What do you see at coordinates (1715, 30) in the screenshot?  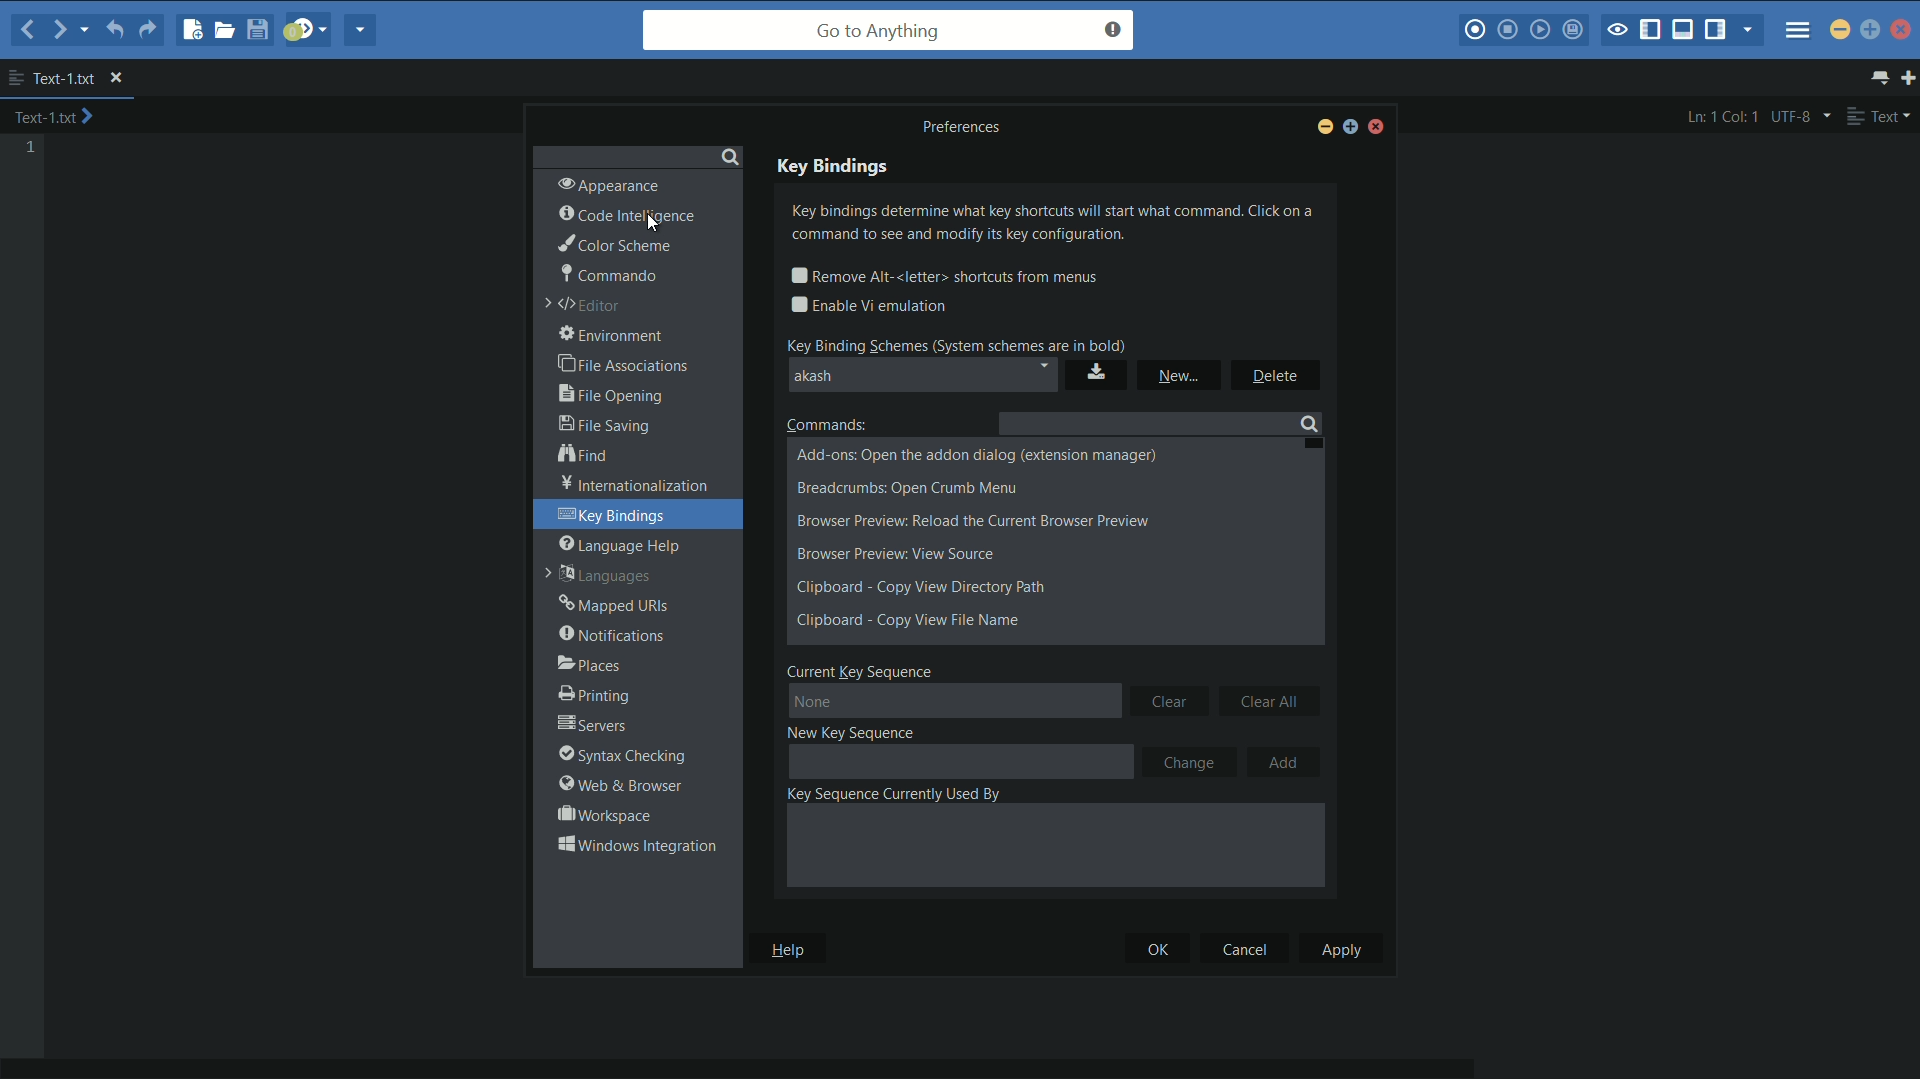 I see `show/hide right panel` at bounding box center [1715, 30].